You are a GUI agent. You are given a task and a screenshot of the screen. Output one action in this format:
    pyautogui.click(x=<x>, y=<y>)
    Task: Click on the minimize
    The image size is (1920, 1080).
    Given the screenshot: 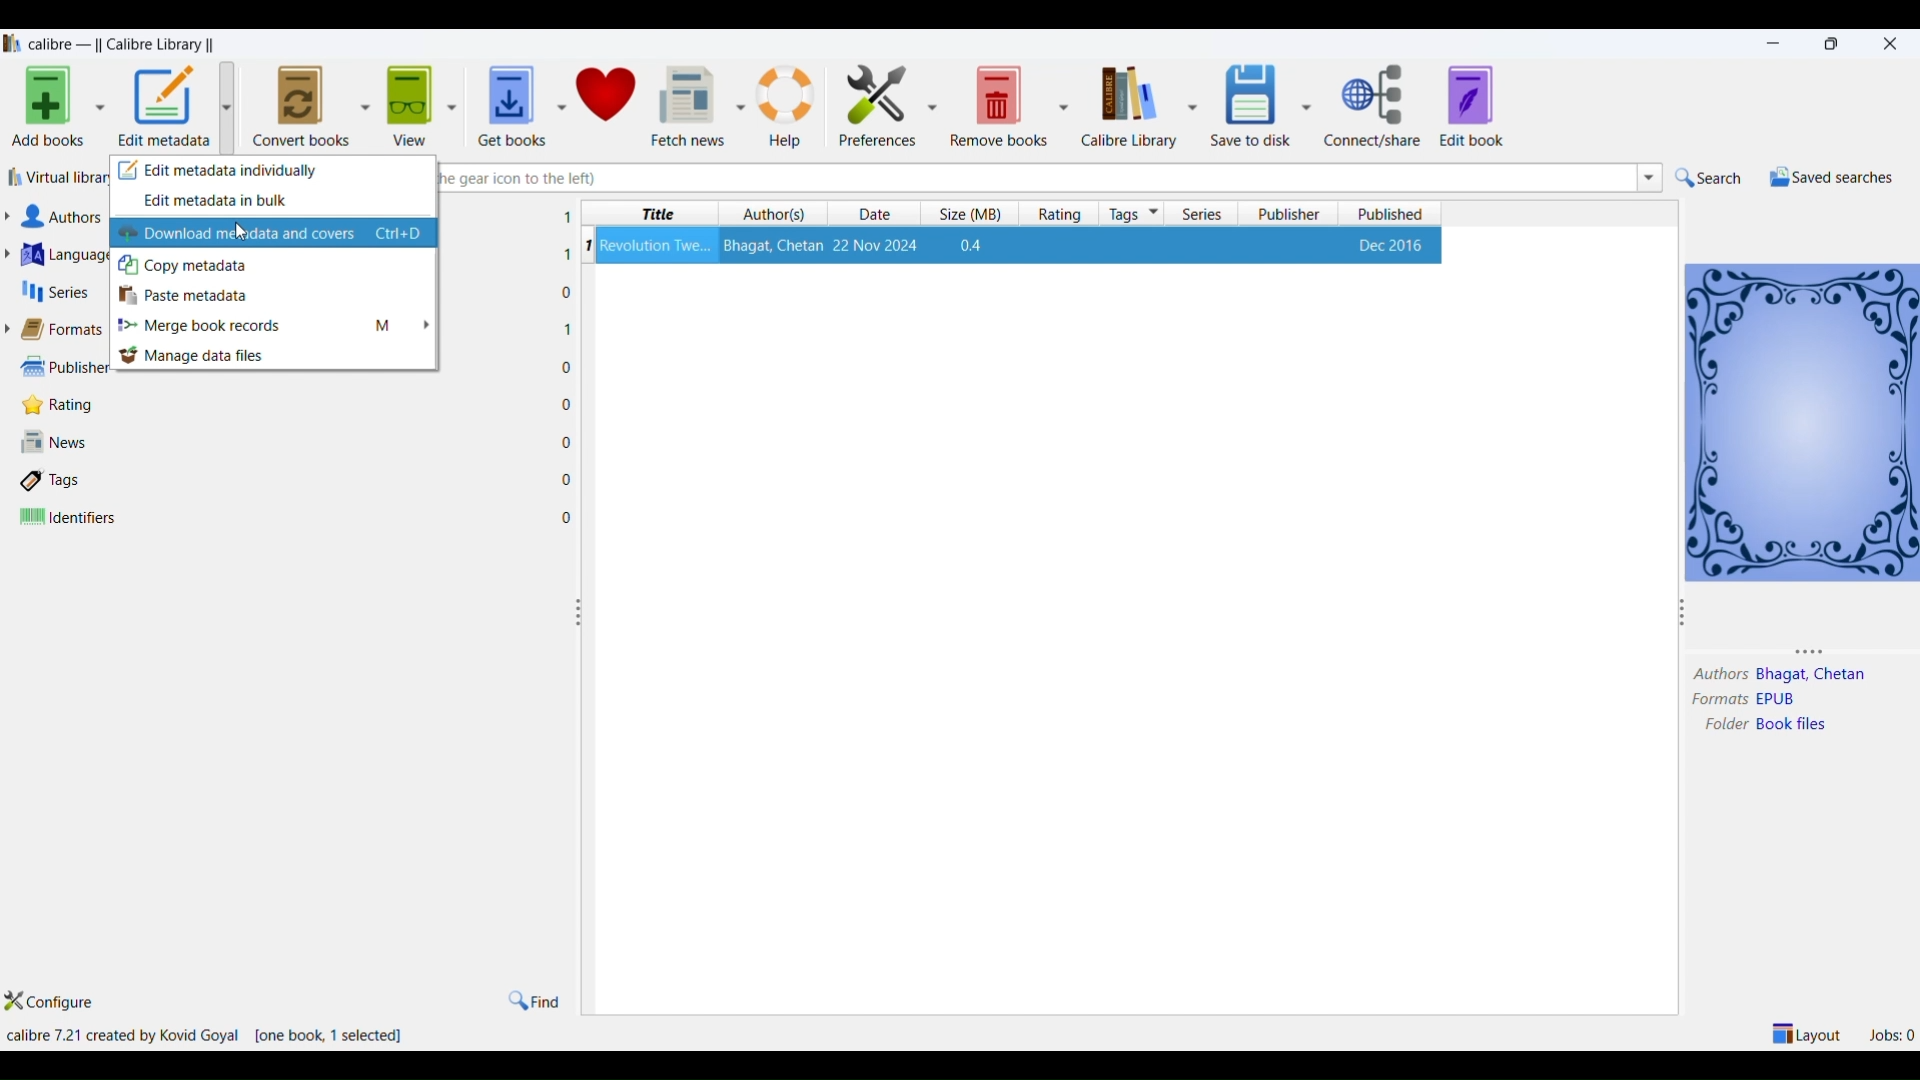 What is the action you would take?
    pyautogui.click(x=1777, y=44)
    